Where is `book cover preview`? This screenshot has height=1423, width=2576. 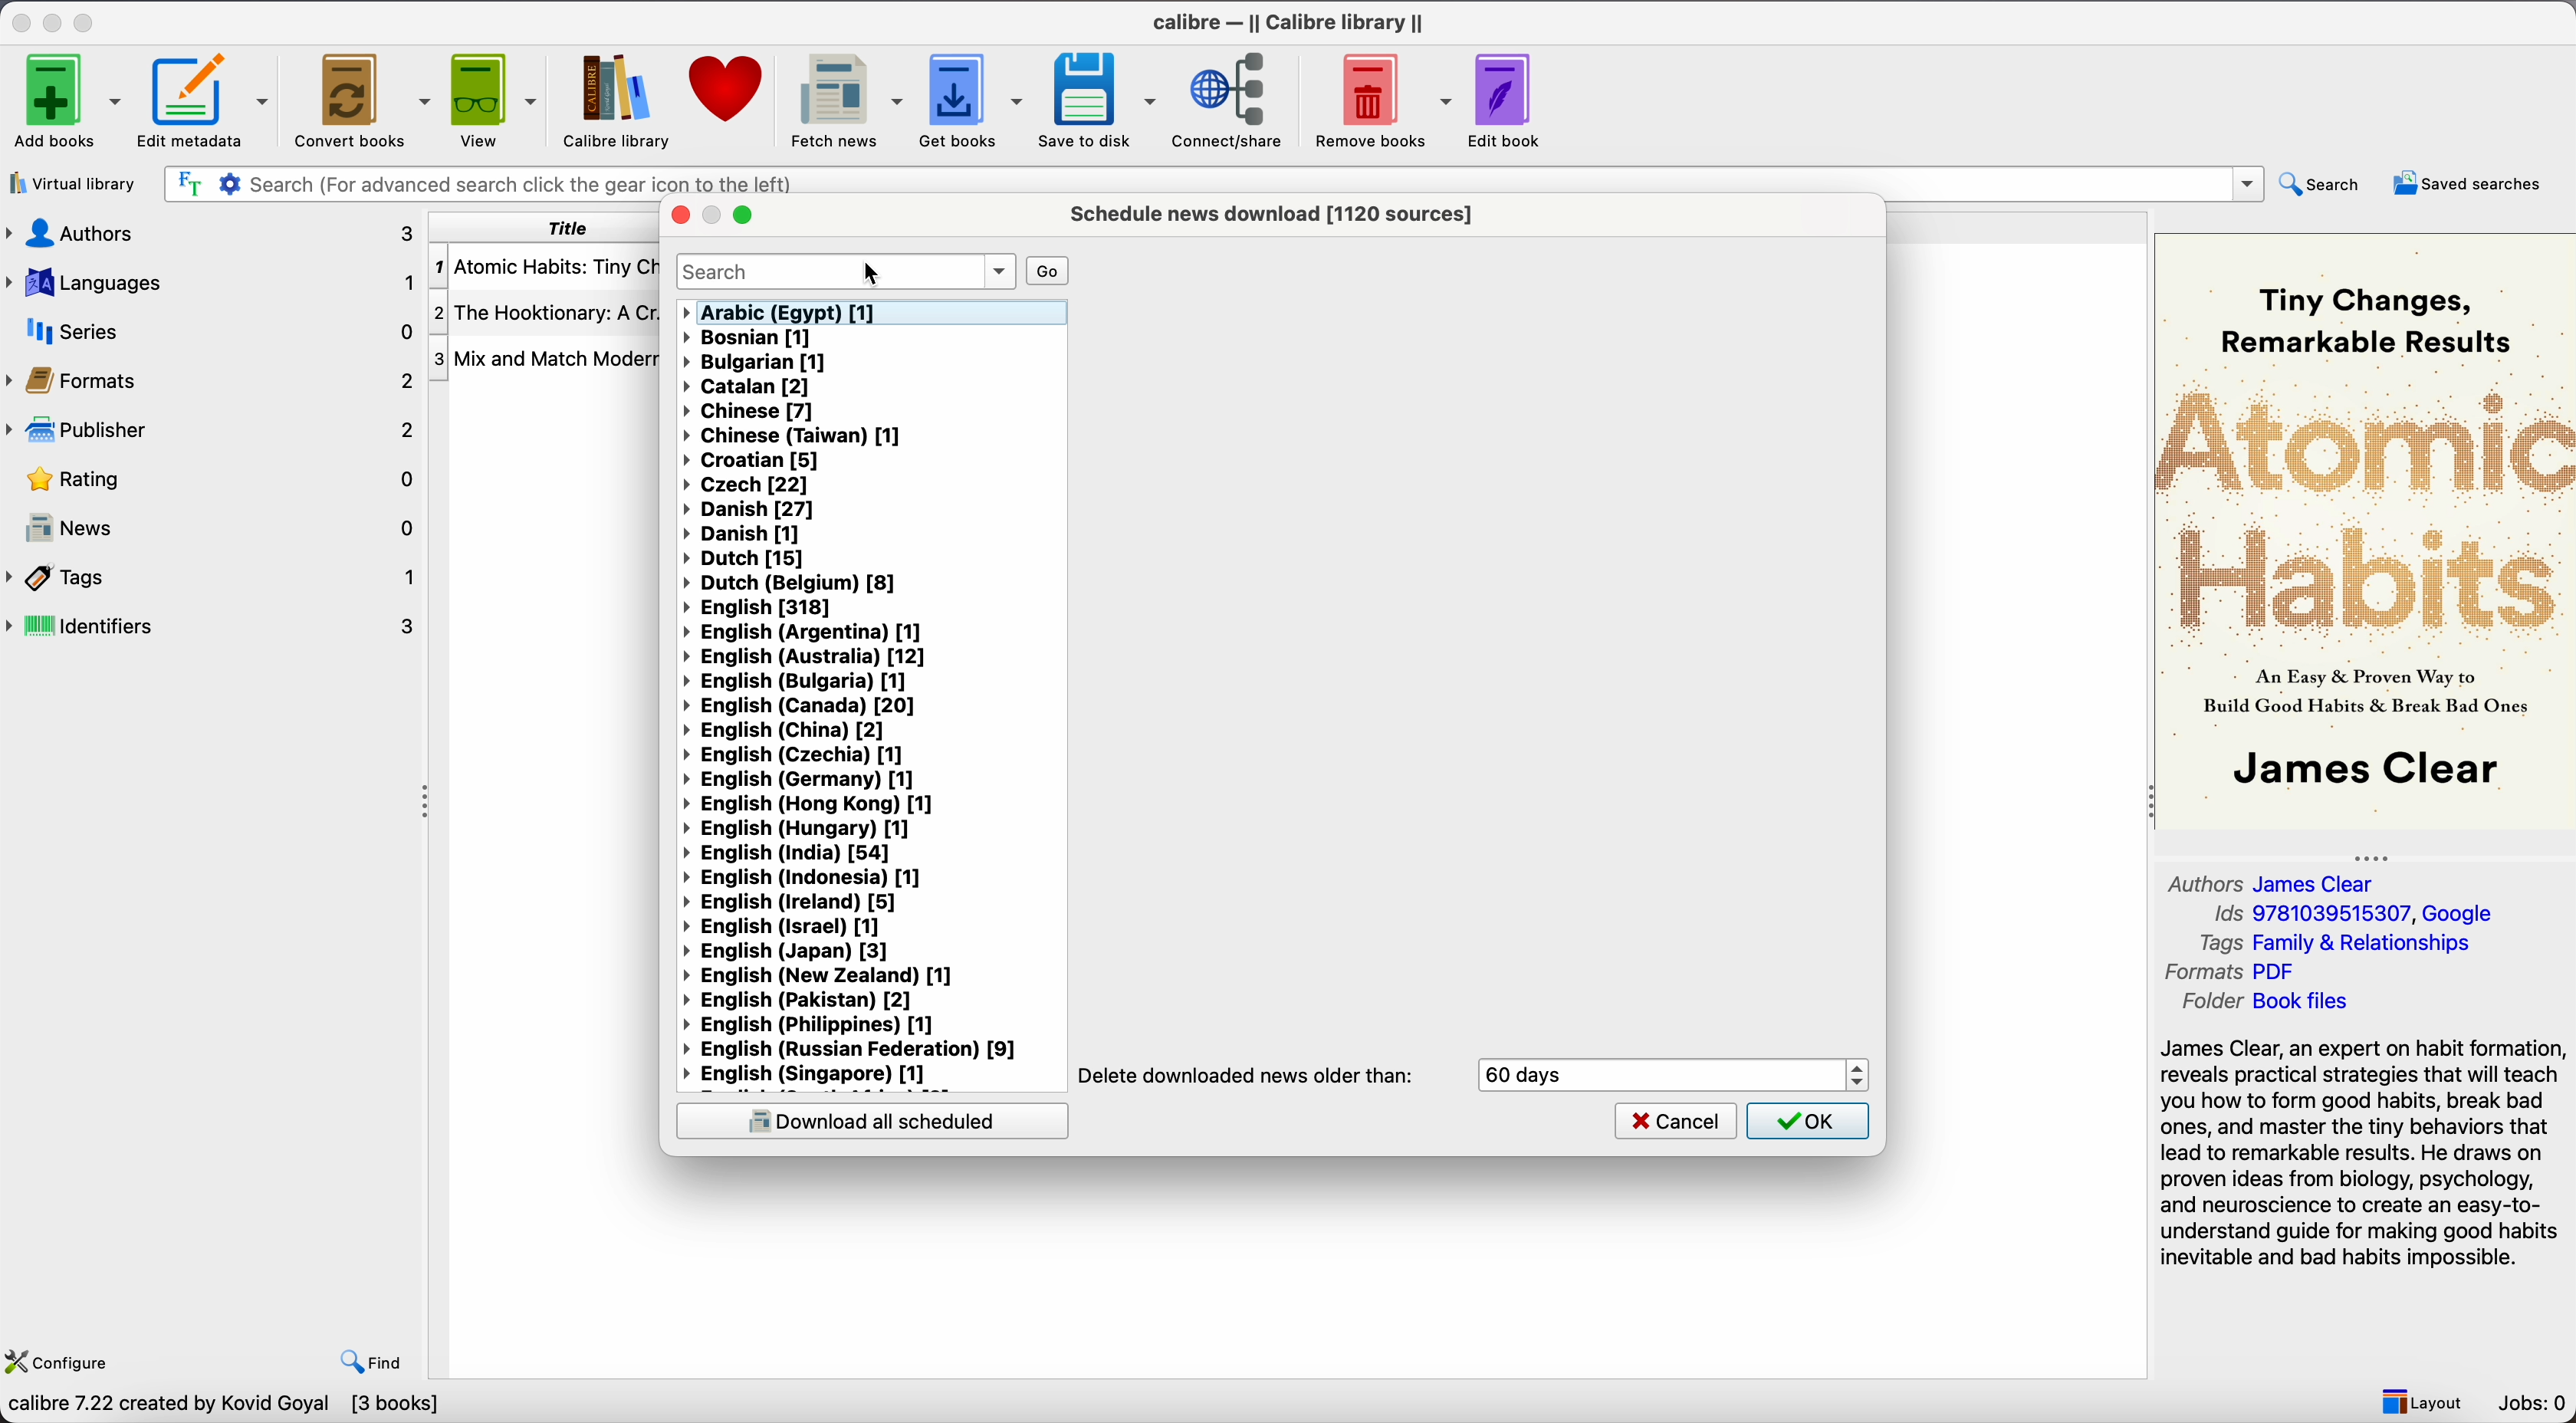 book cover preview is located at coordinates (2363, 530).